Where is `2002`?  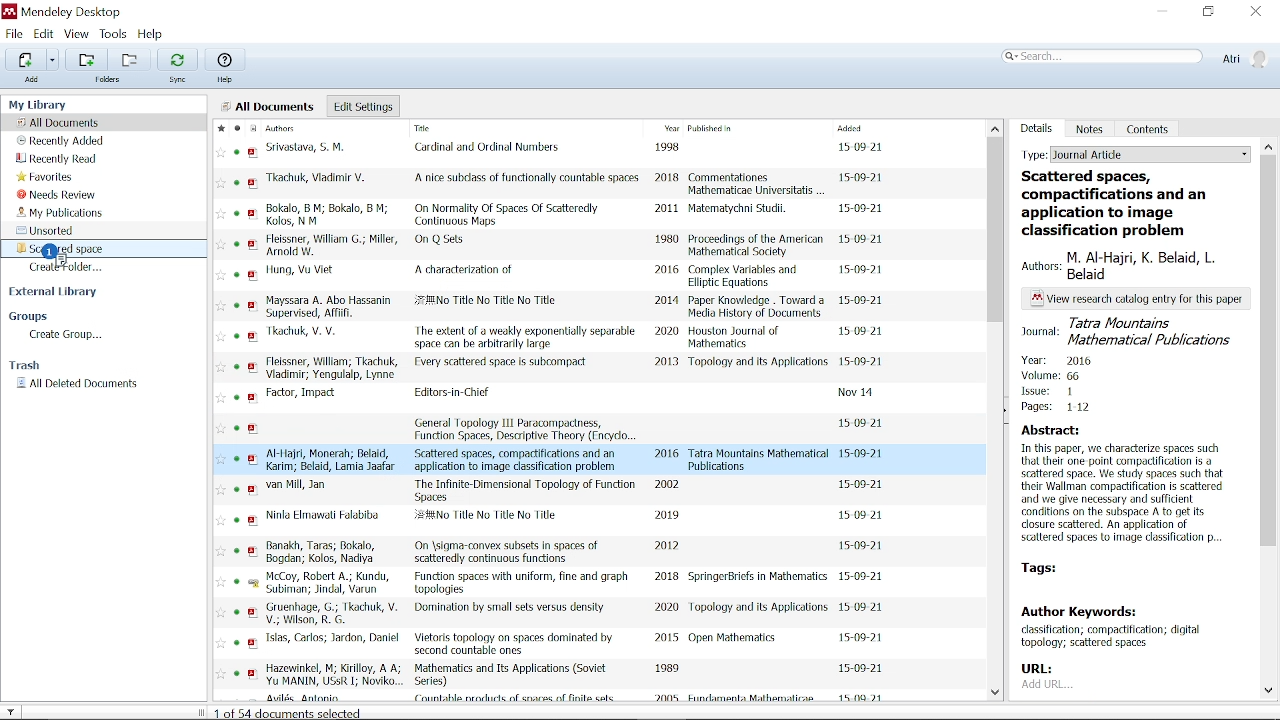
2002 is located at coordinates (669, 484).